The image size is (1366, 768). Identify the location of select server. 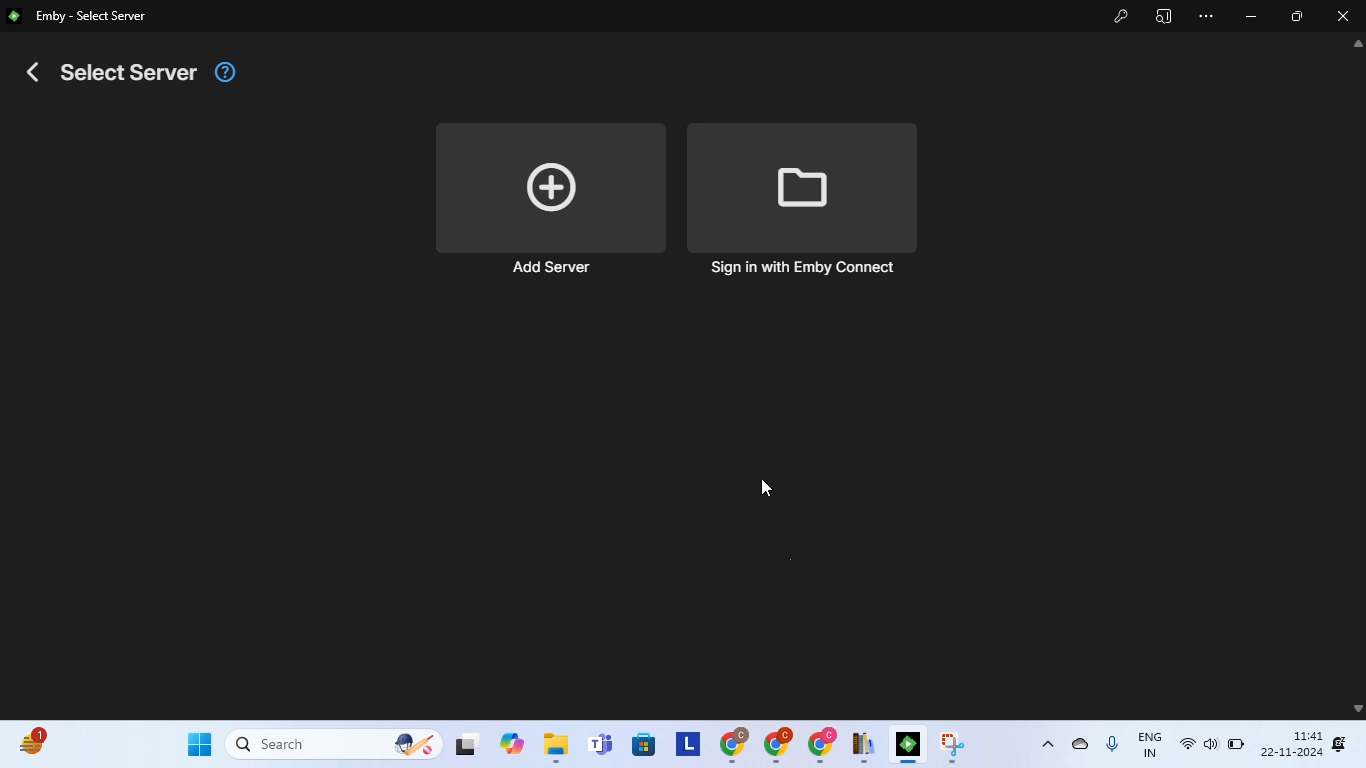
(114, 72).